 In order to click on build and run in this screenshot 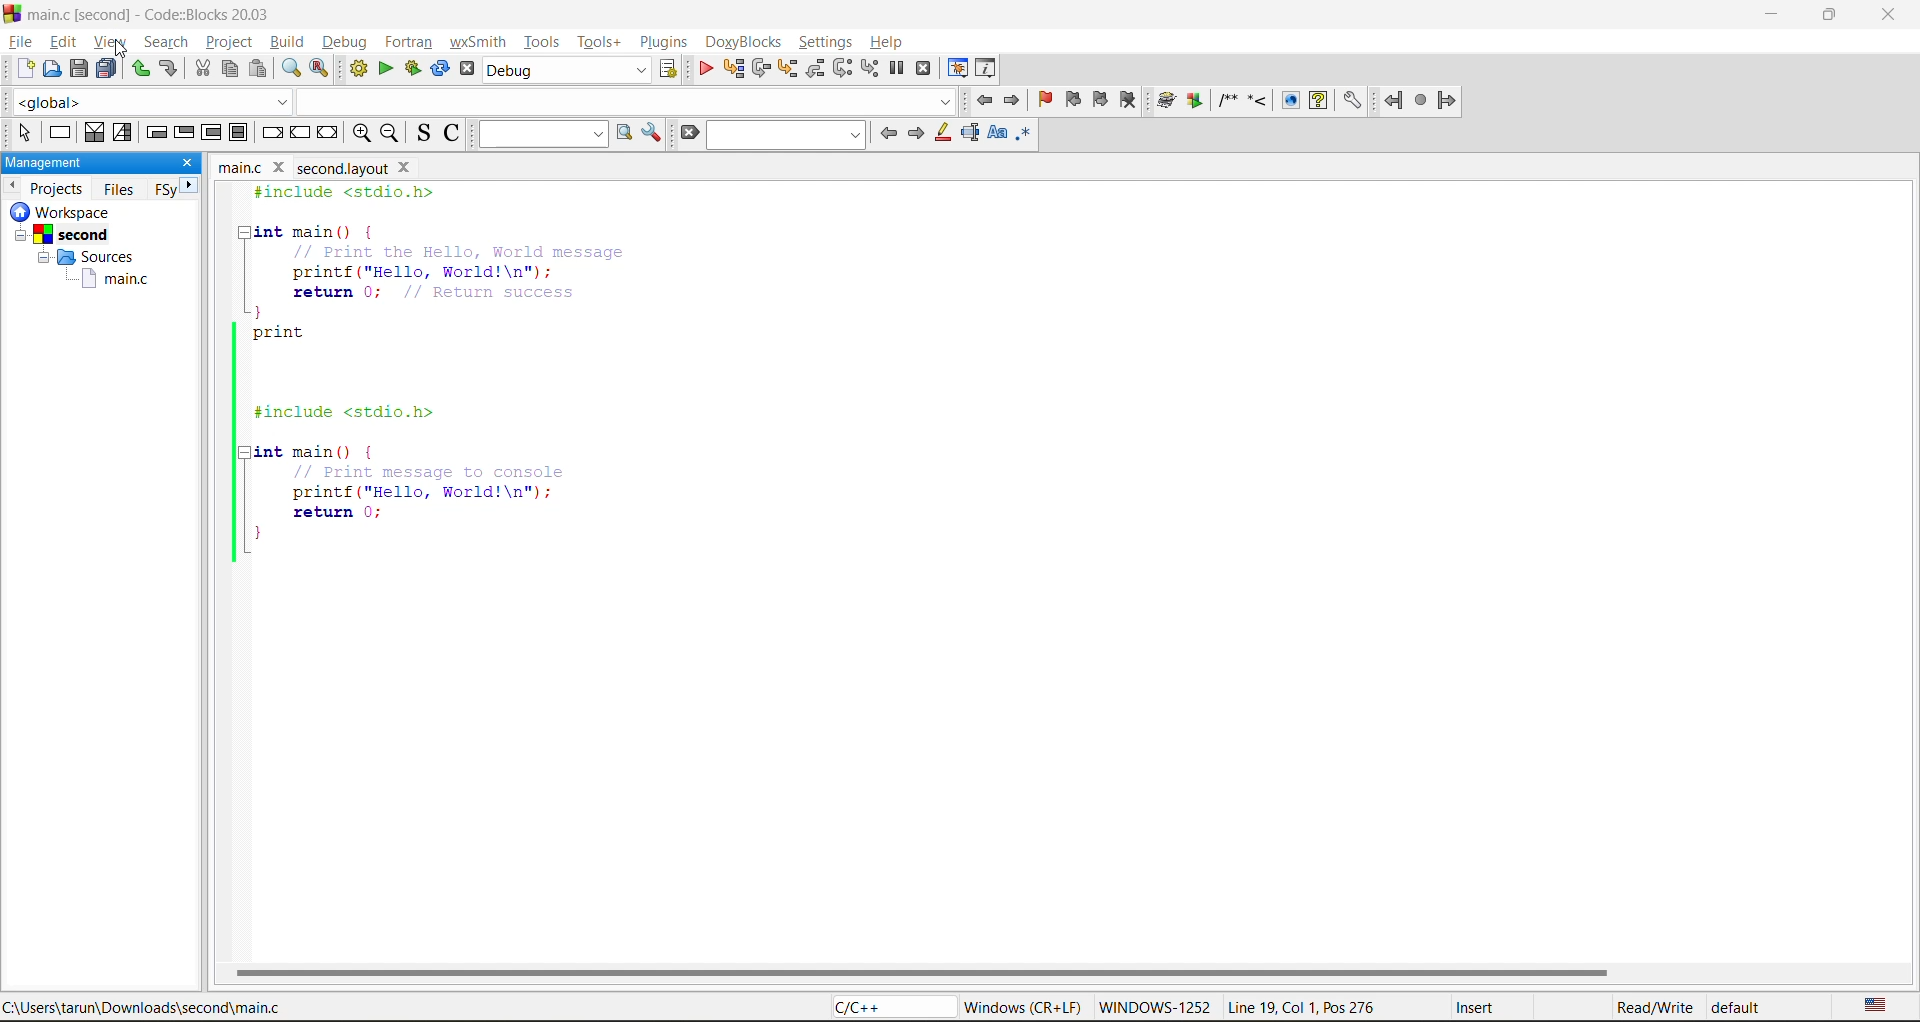, I will do `click(415, 69)`.